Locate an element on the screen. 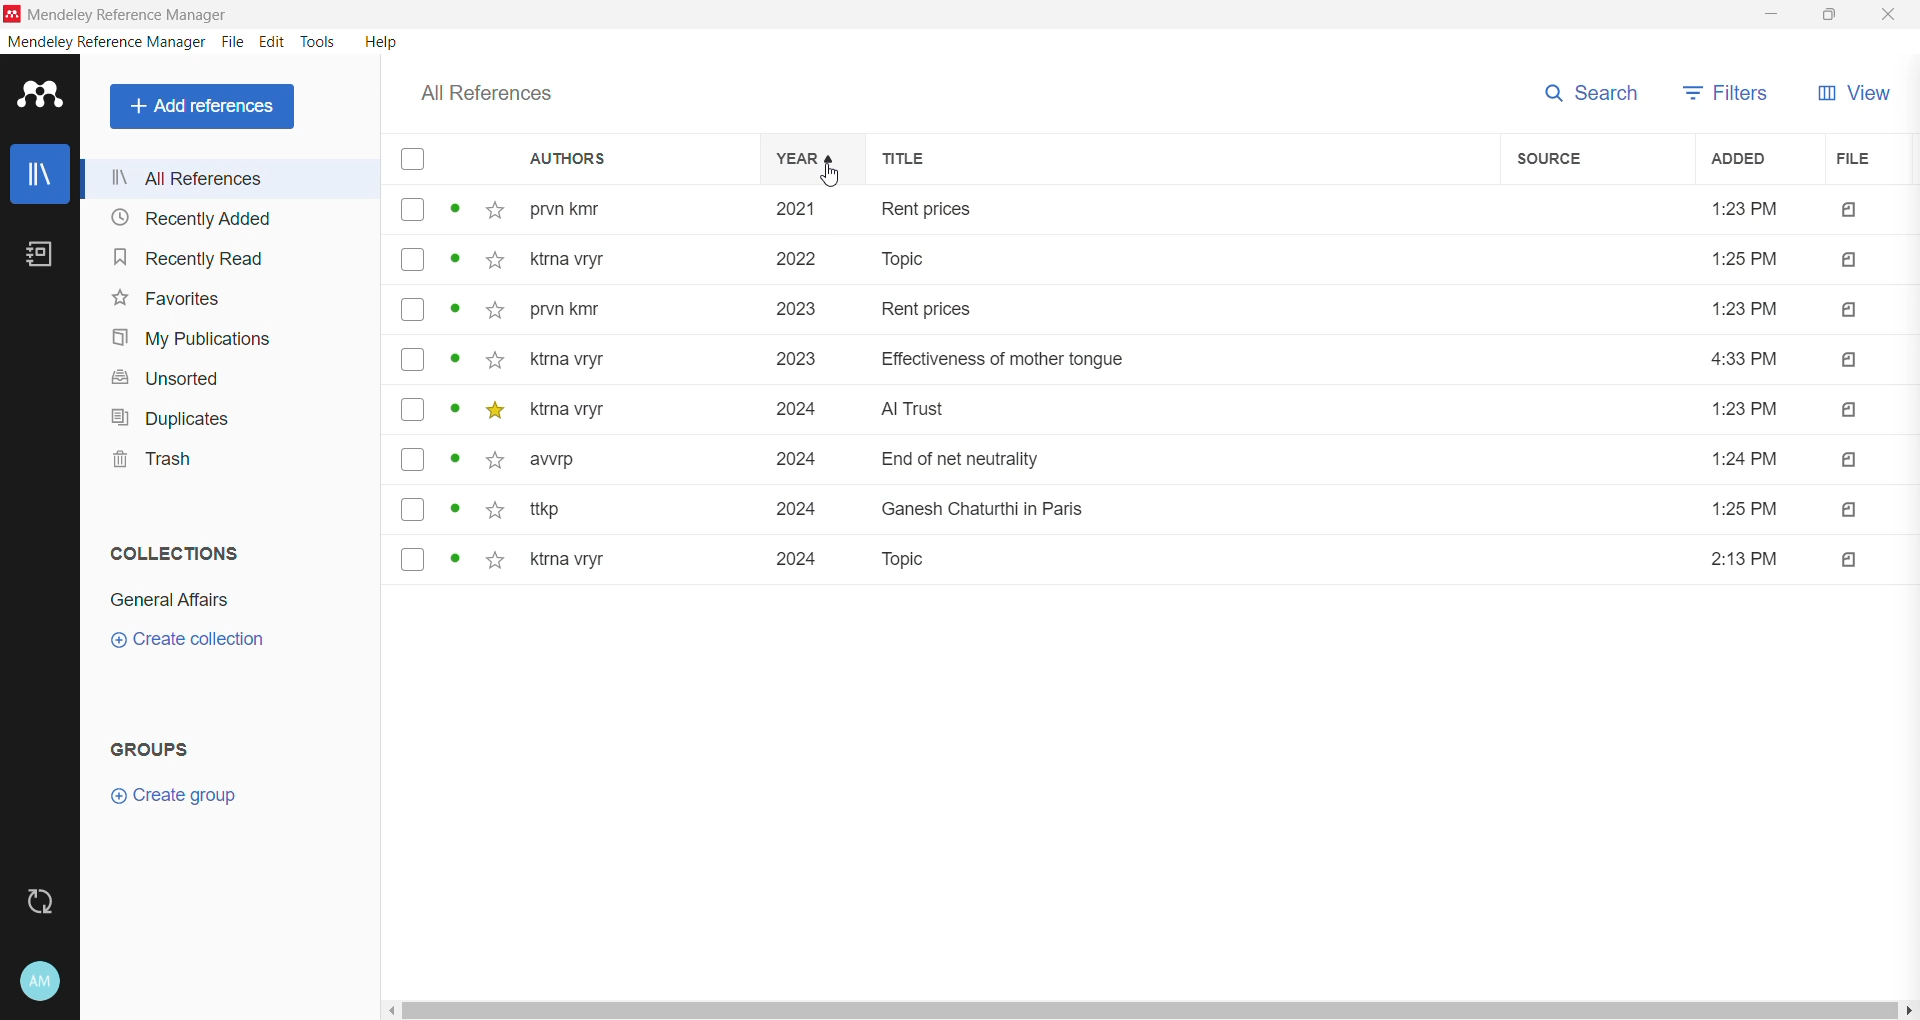 This screenshot has width=1920, height=1020. 2024 is located at coordinates (800, 410).